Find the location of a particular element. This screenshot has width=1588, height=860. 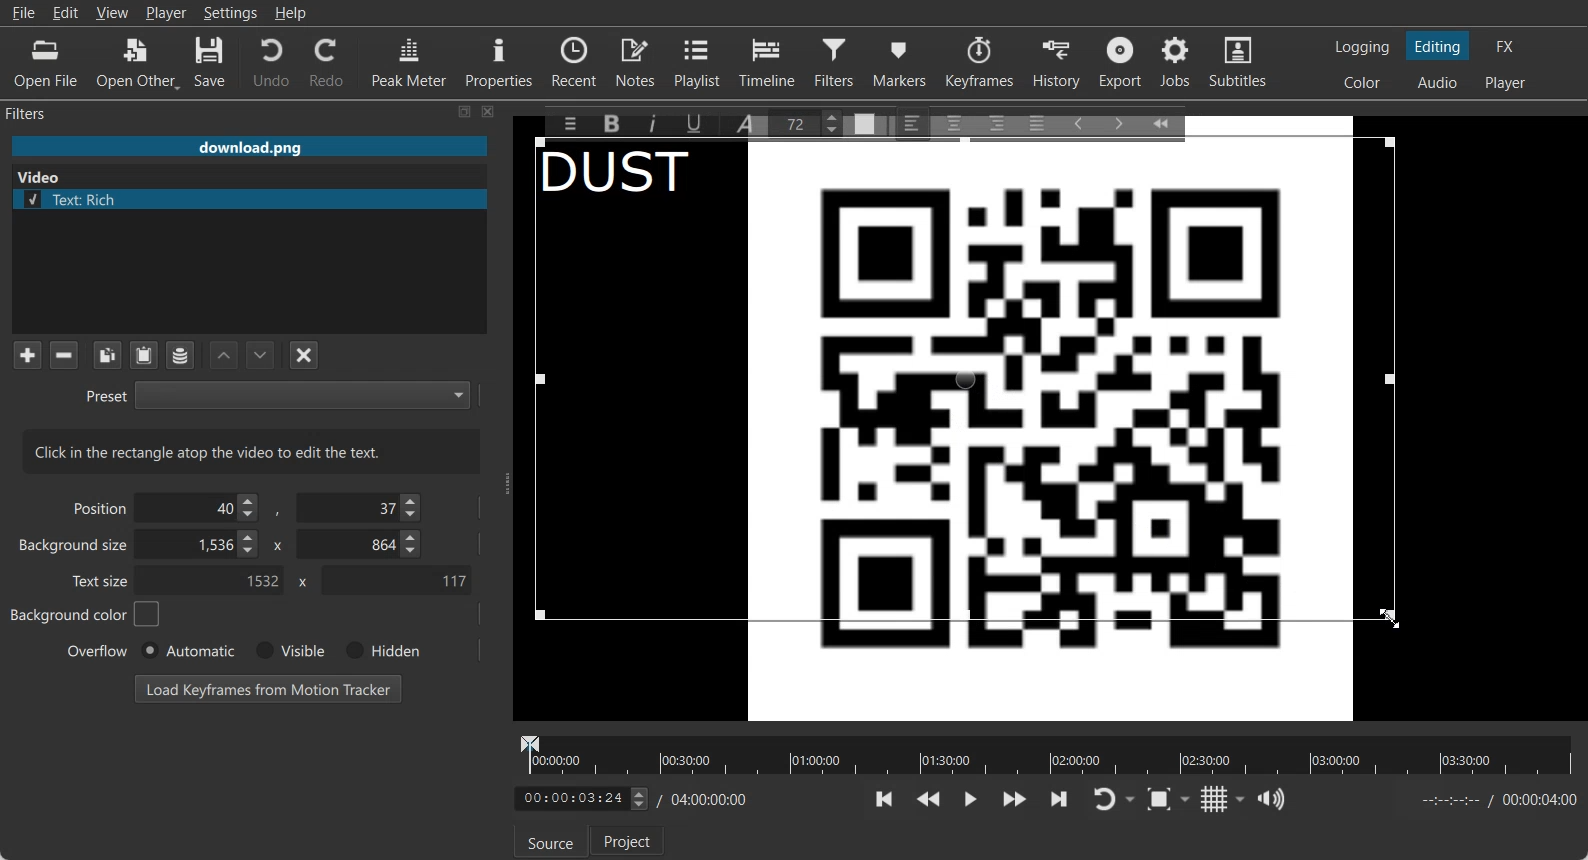

View is located at coordinates (112, 12).